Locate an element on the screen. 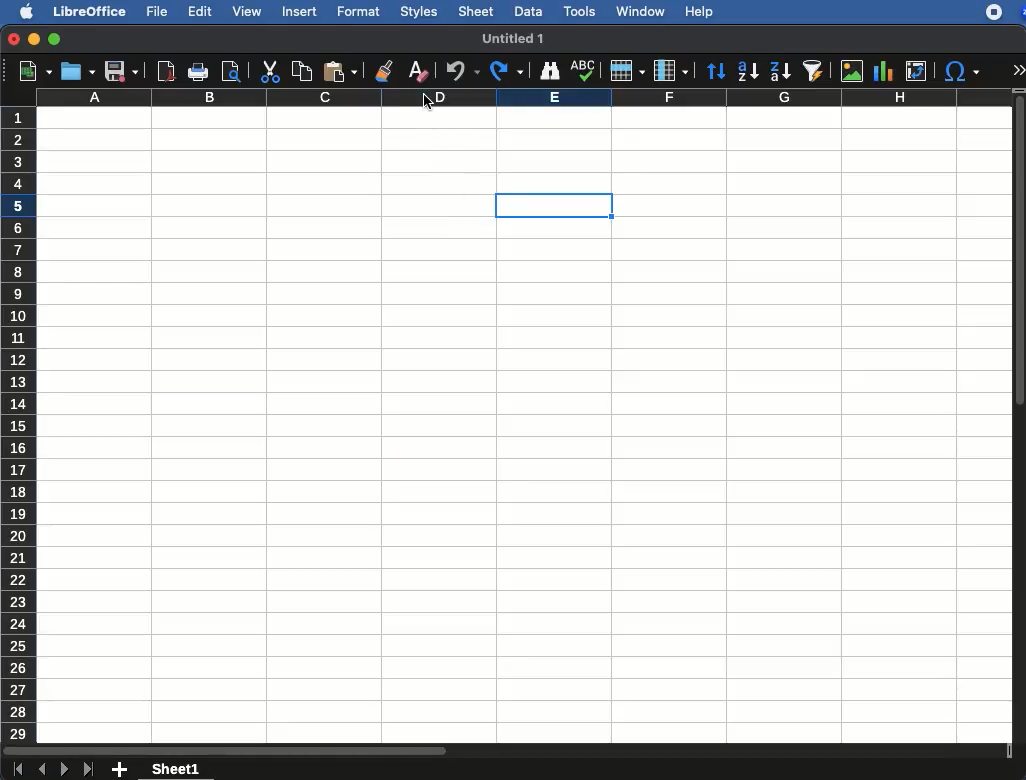  clear formatting is located at coordinates (417, 73).